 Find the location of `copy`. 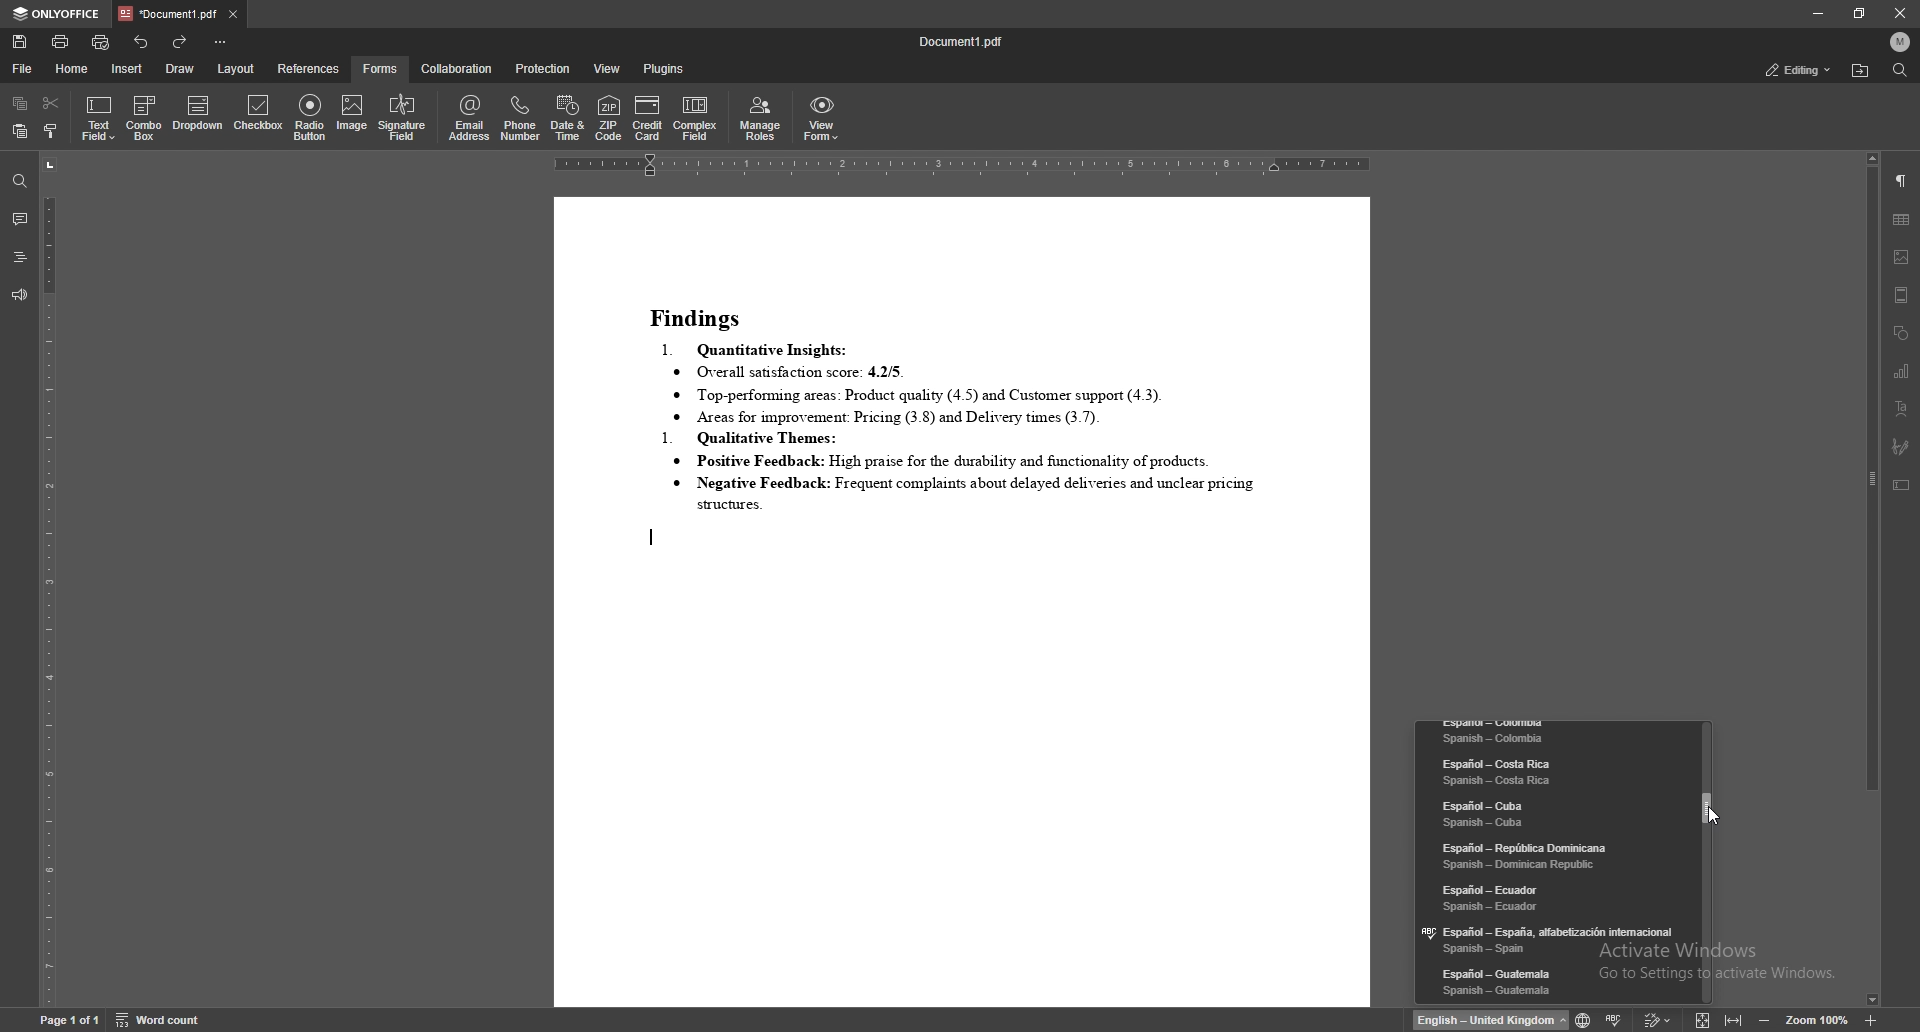

copy is located at coordinates (20, 103).